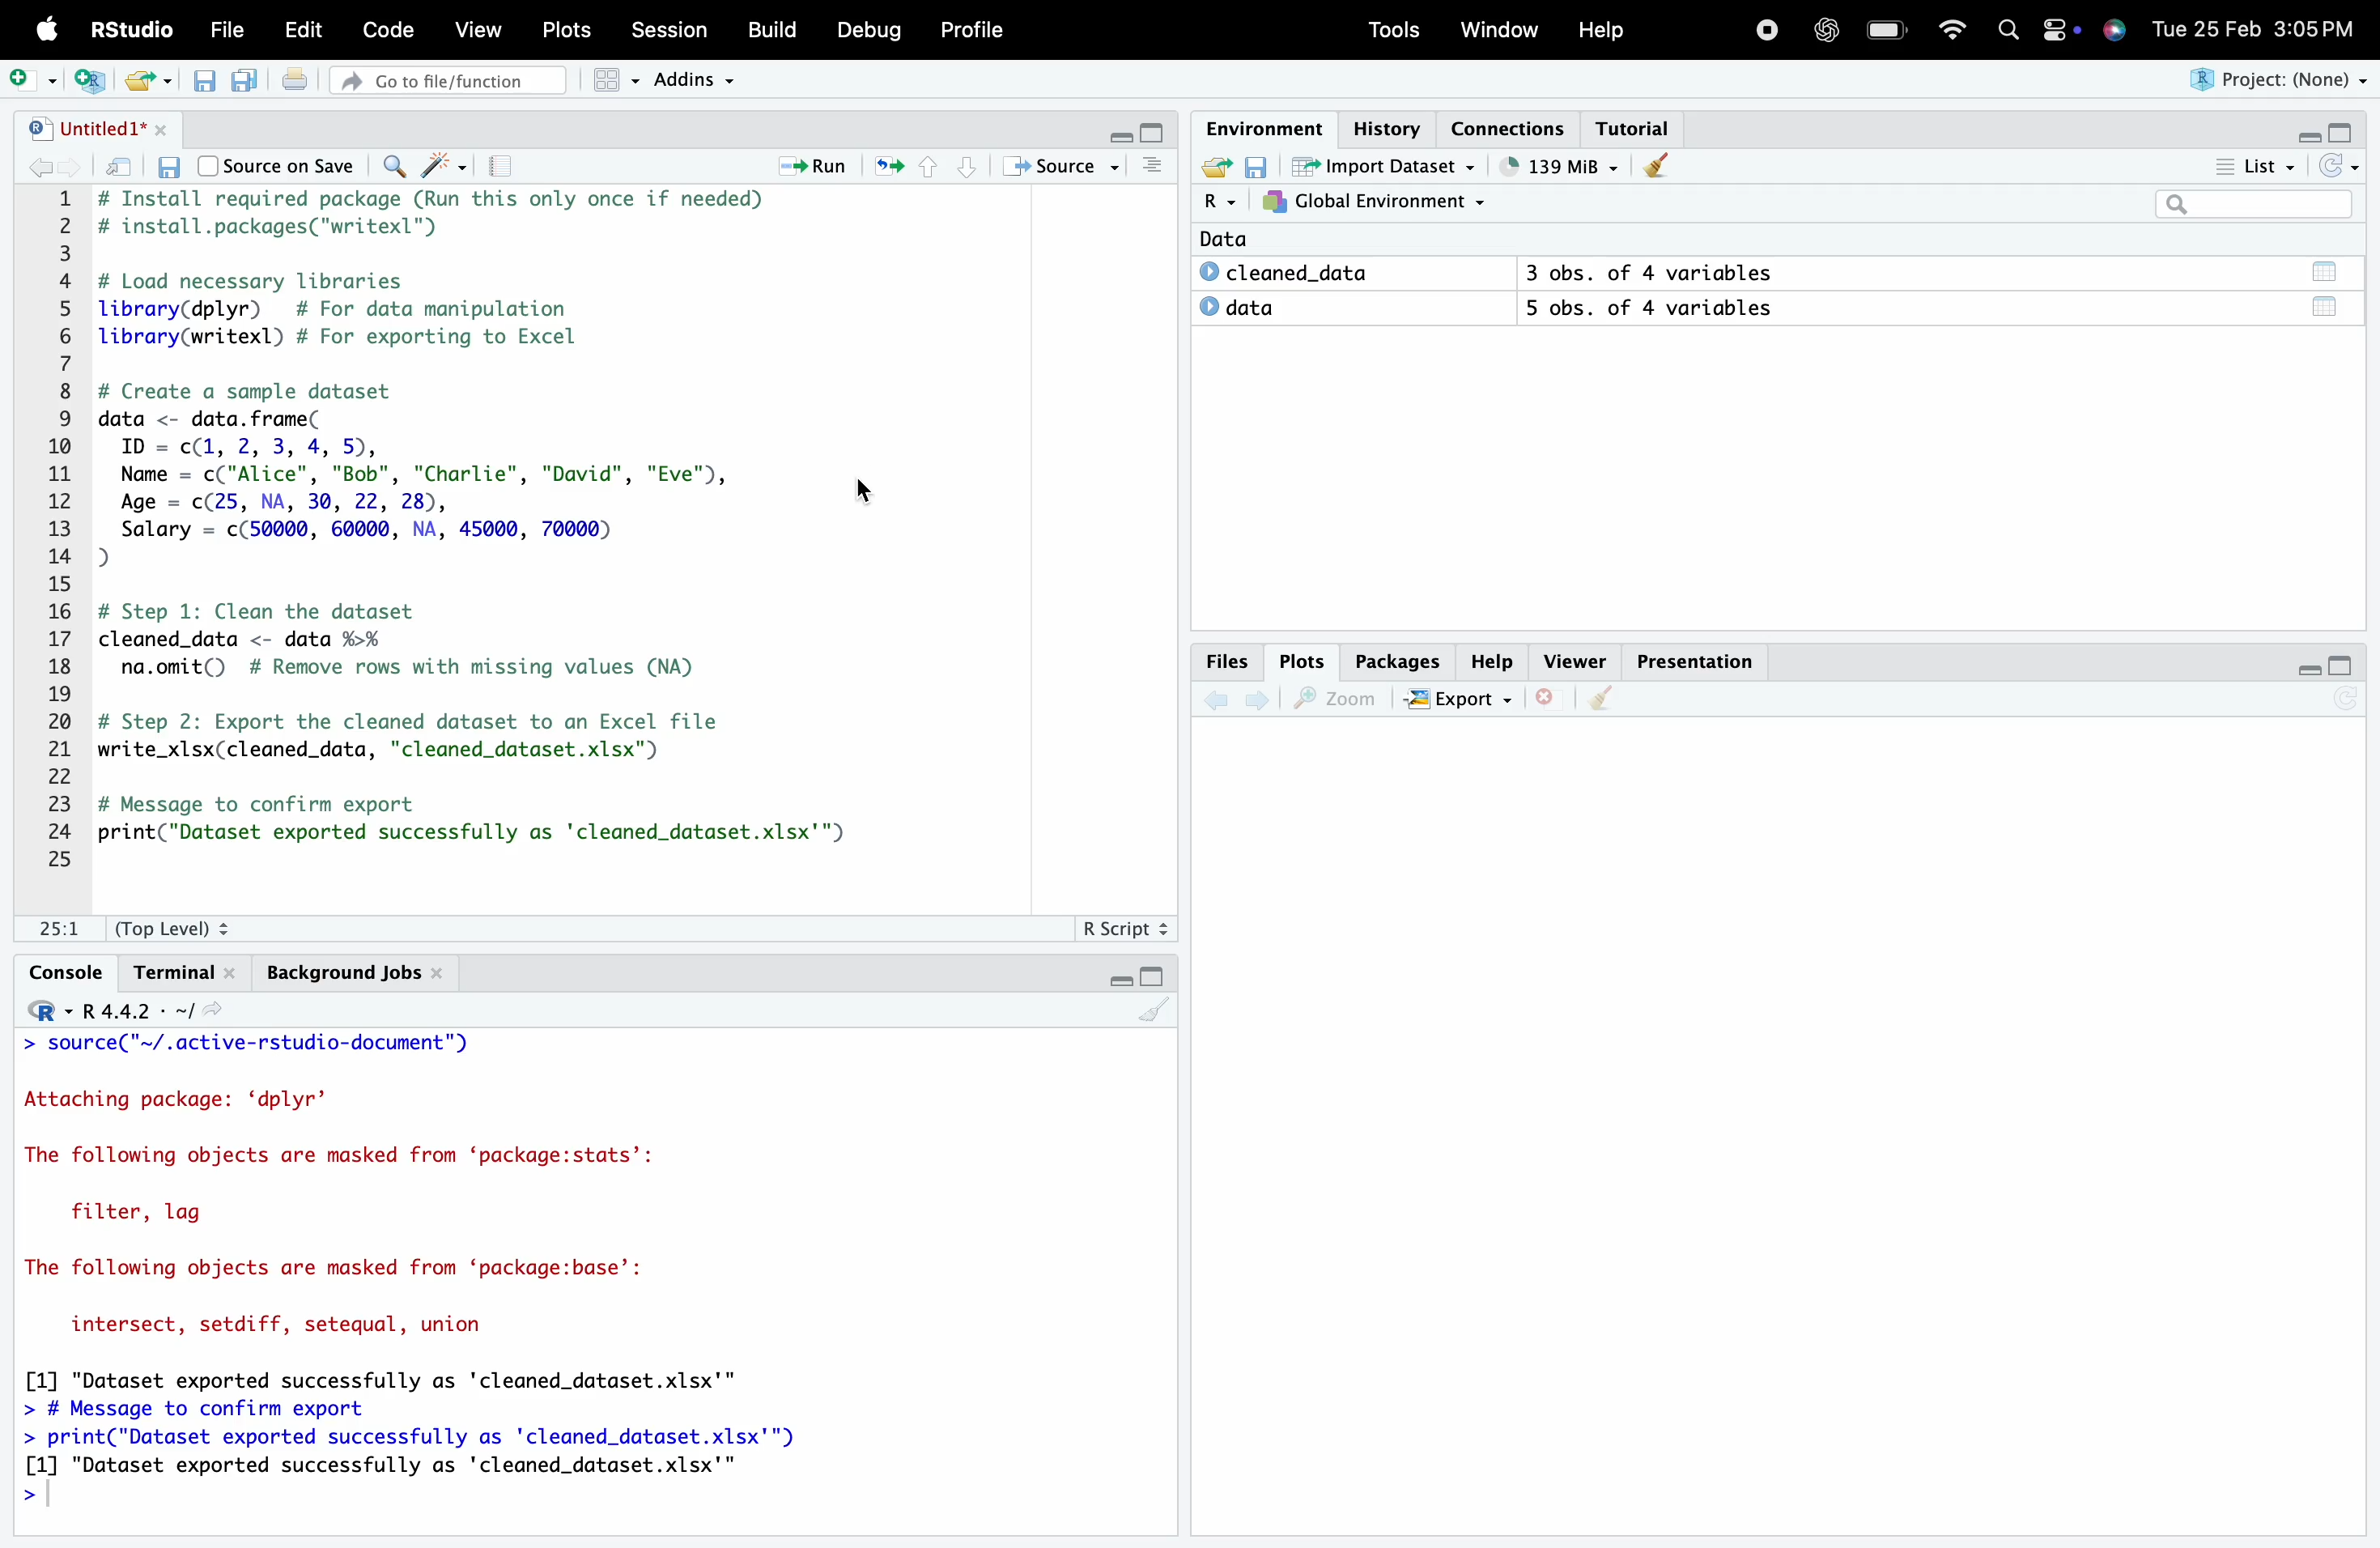 Image resolution: width=2380 pixels, height=1548 pixels. I want to click on Project (None), so click(2281, 82).